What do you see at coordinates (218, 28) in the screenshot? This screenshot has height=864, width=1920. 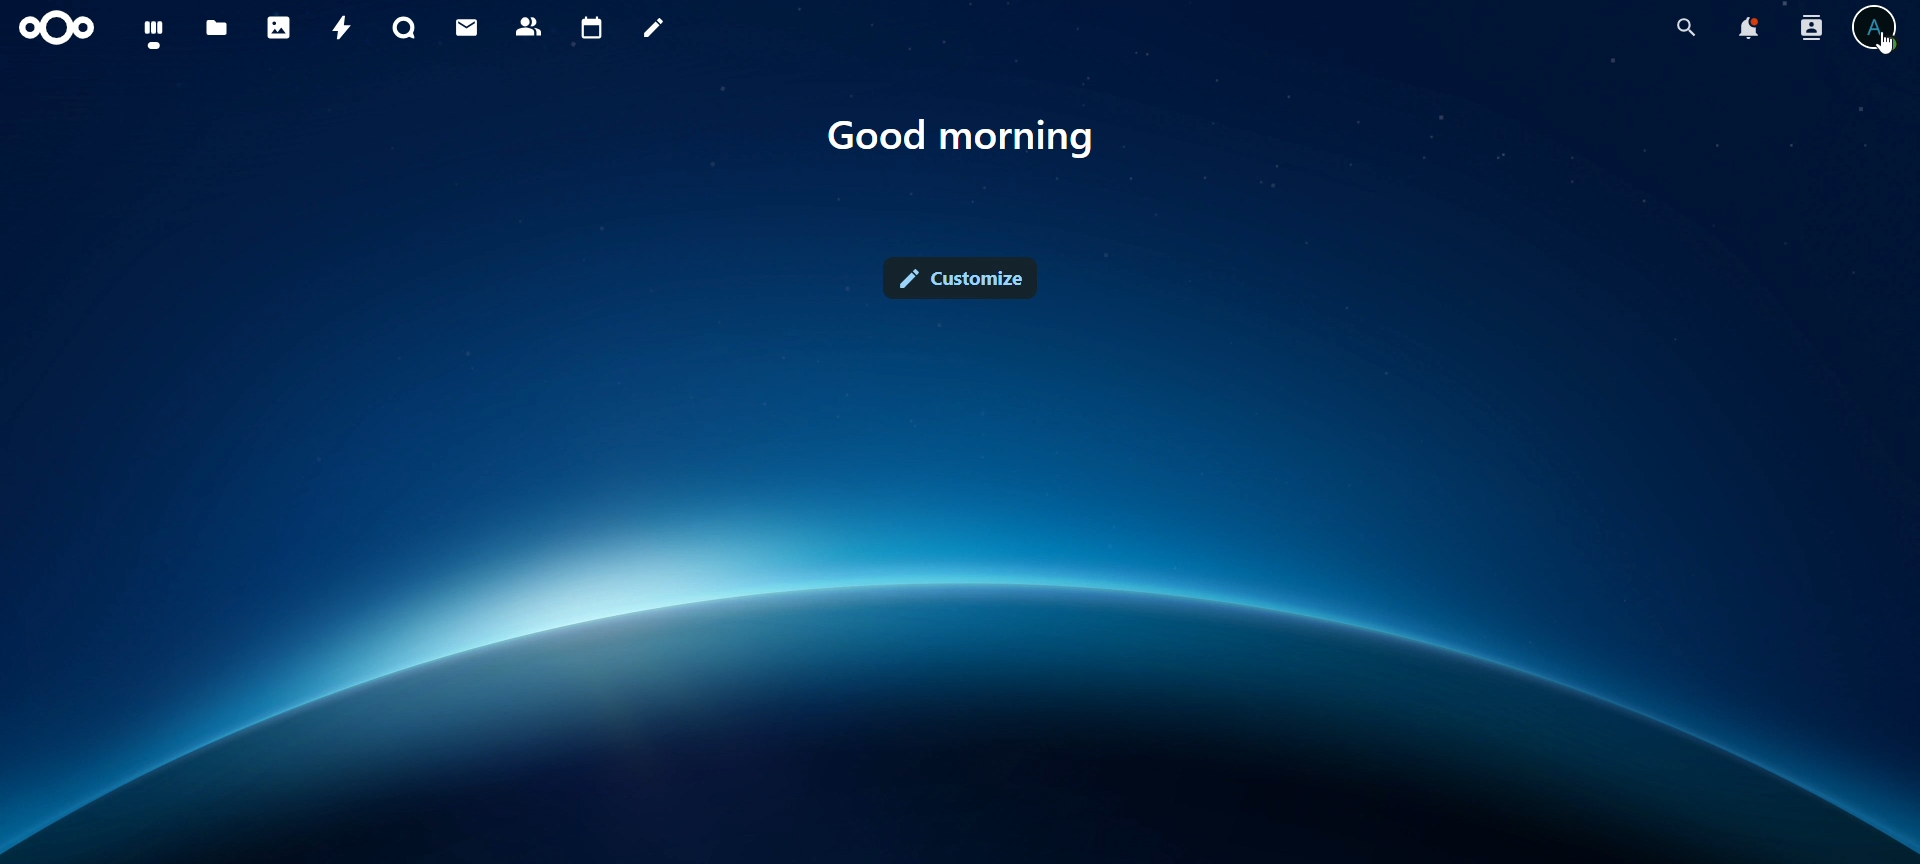 I see `files` at bounding box center [218, 28].